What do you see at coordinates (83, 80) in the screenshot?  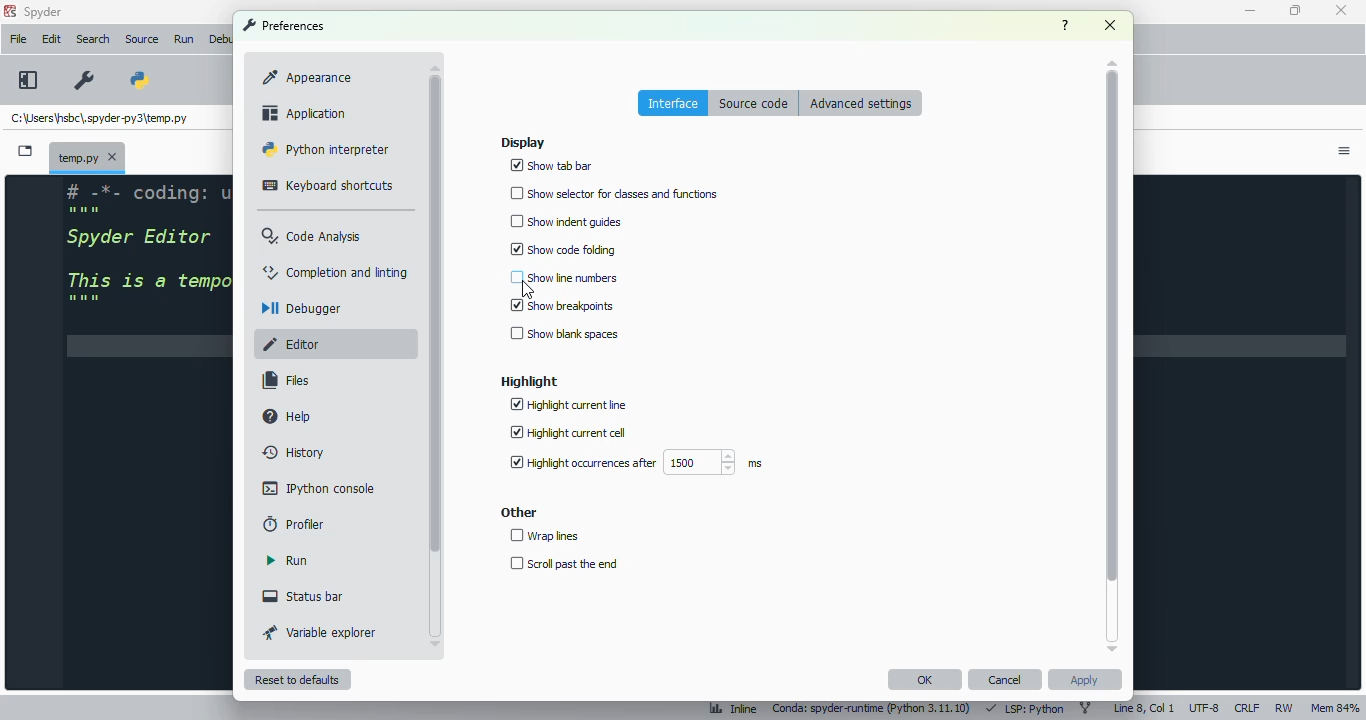 I see `preferences` at bounding box center [83, 80].